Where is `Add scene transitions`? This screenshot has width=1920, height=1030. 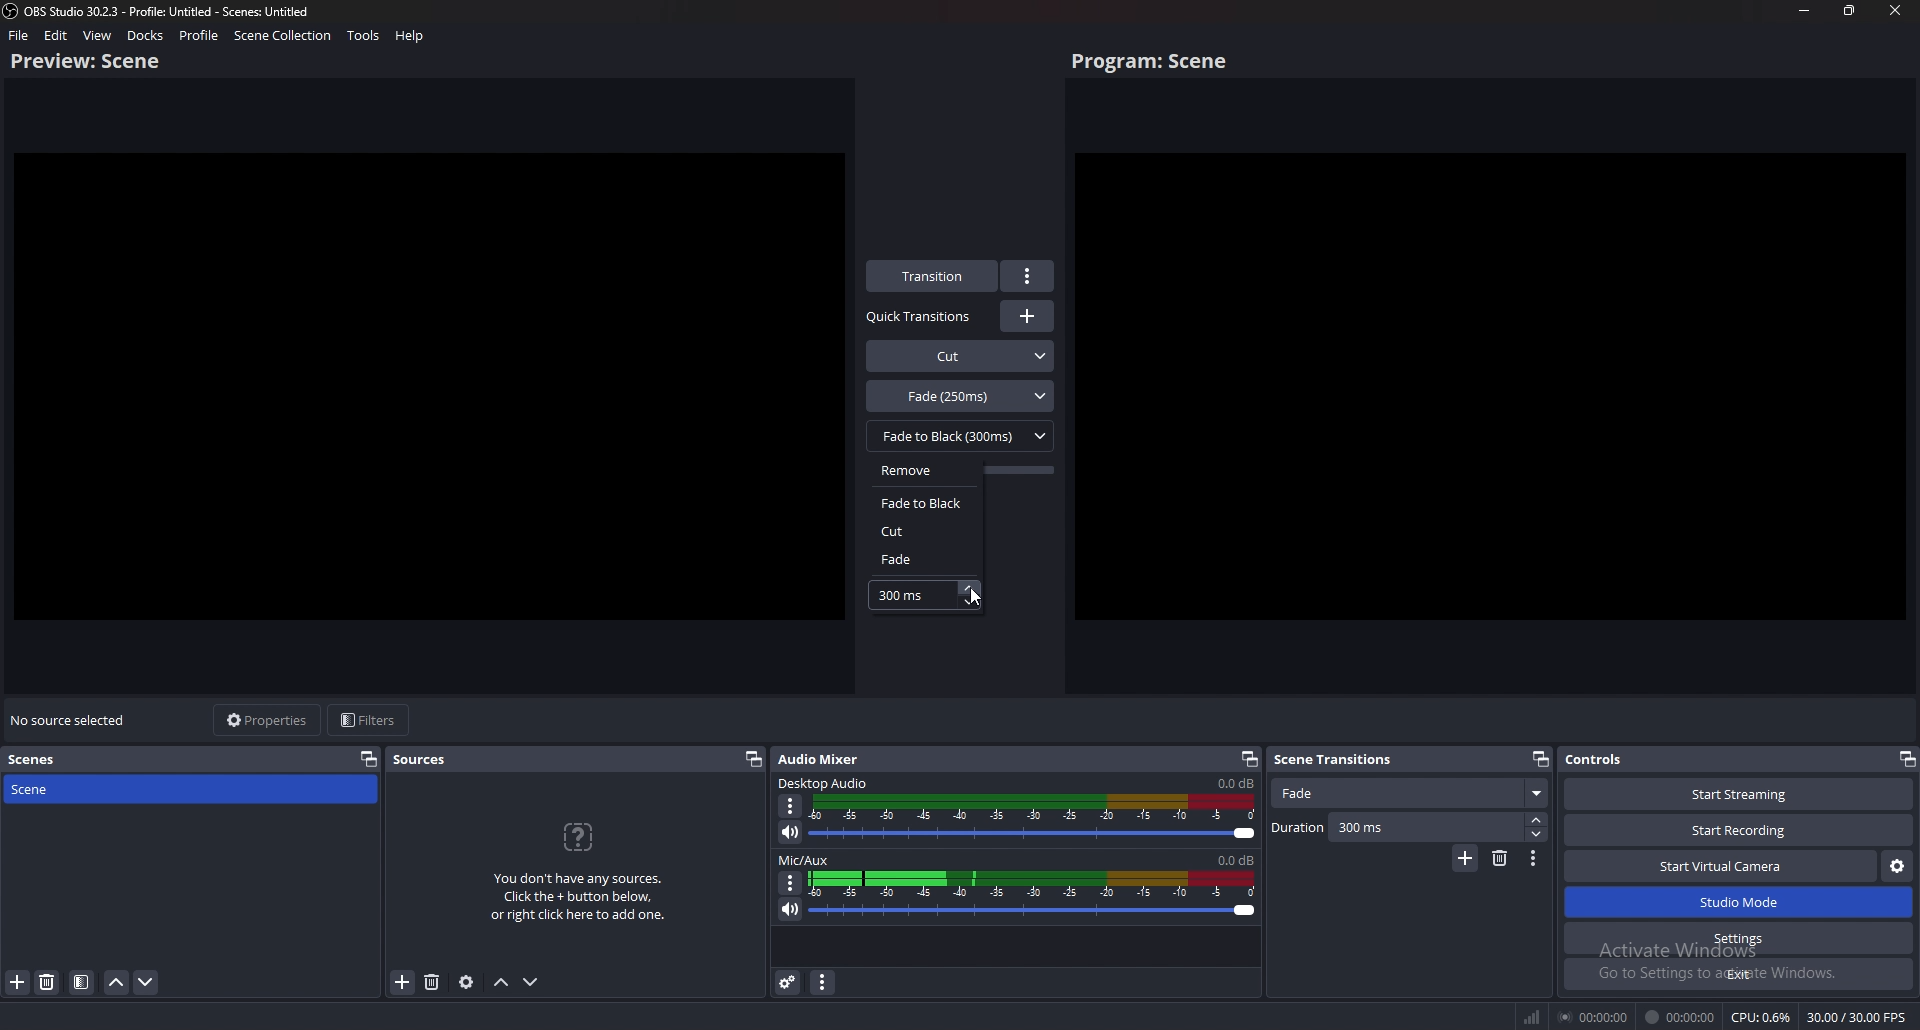
Add scene transitions is located at coordinates (1464, 859).